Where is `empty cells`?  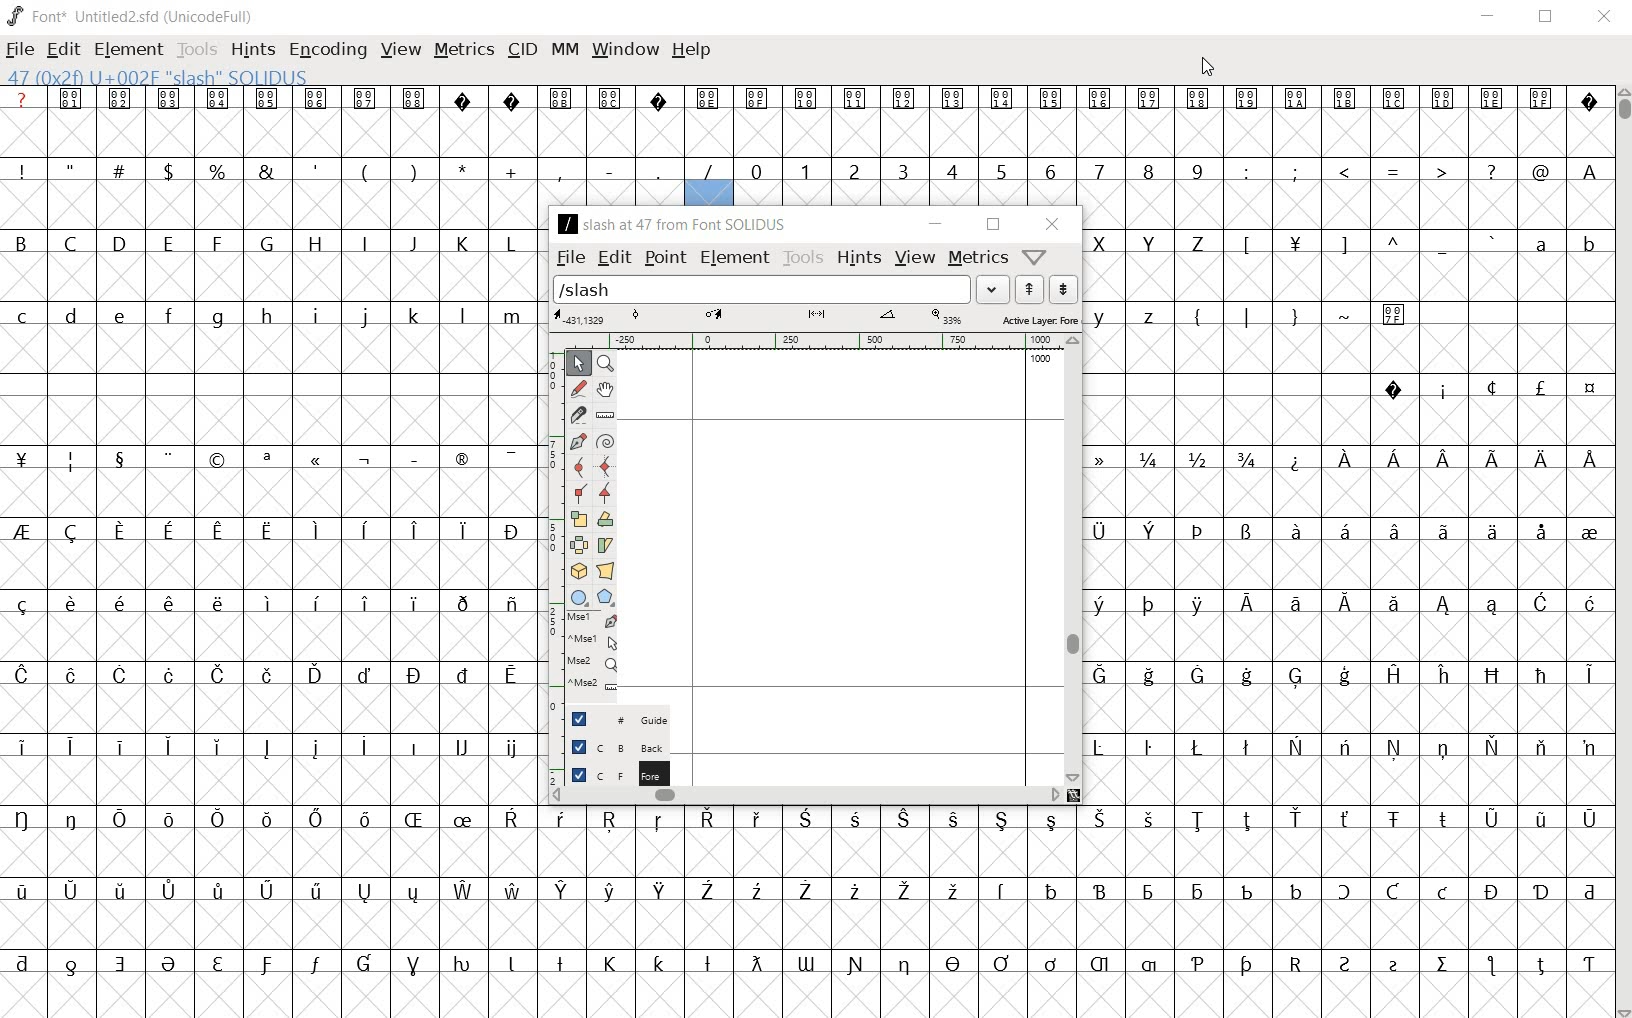
empty cells is located at coordinates (270, 350).